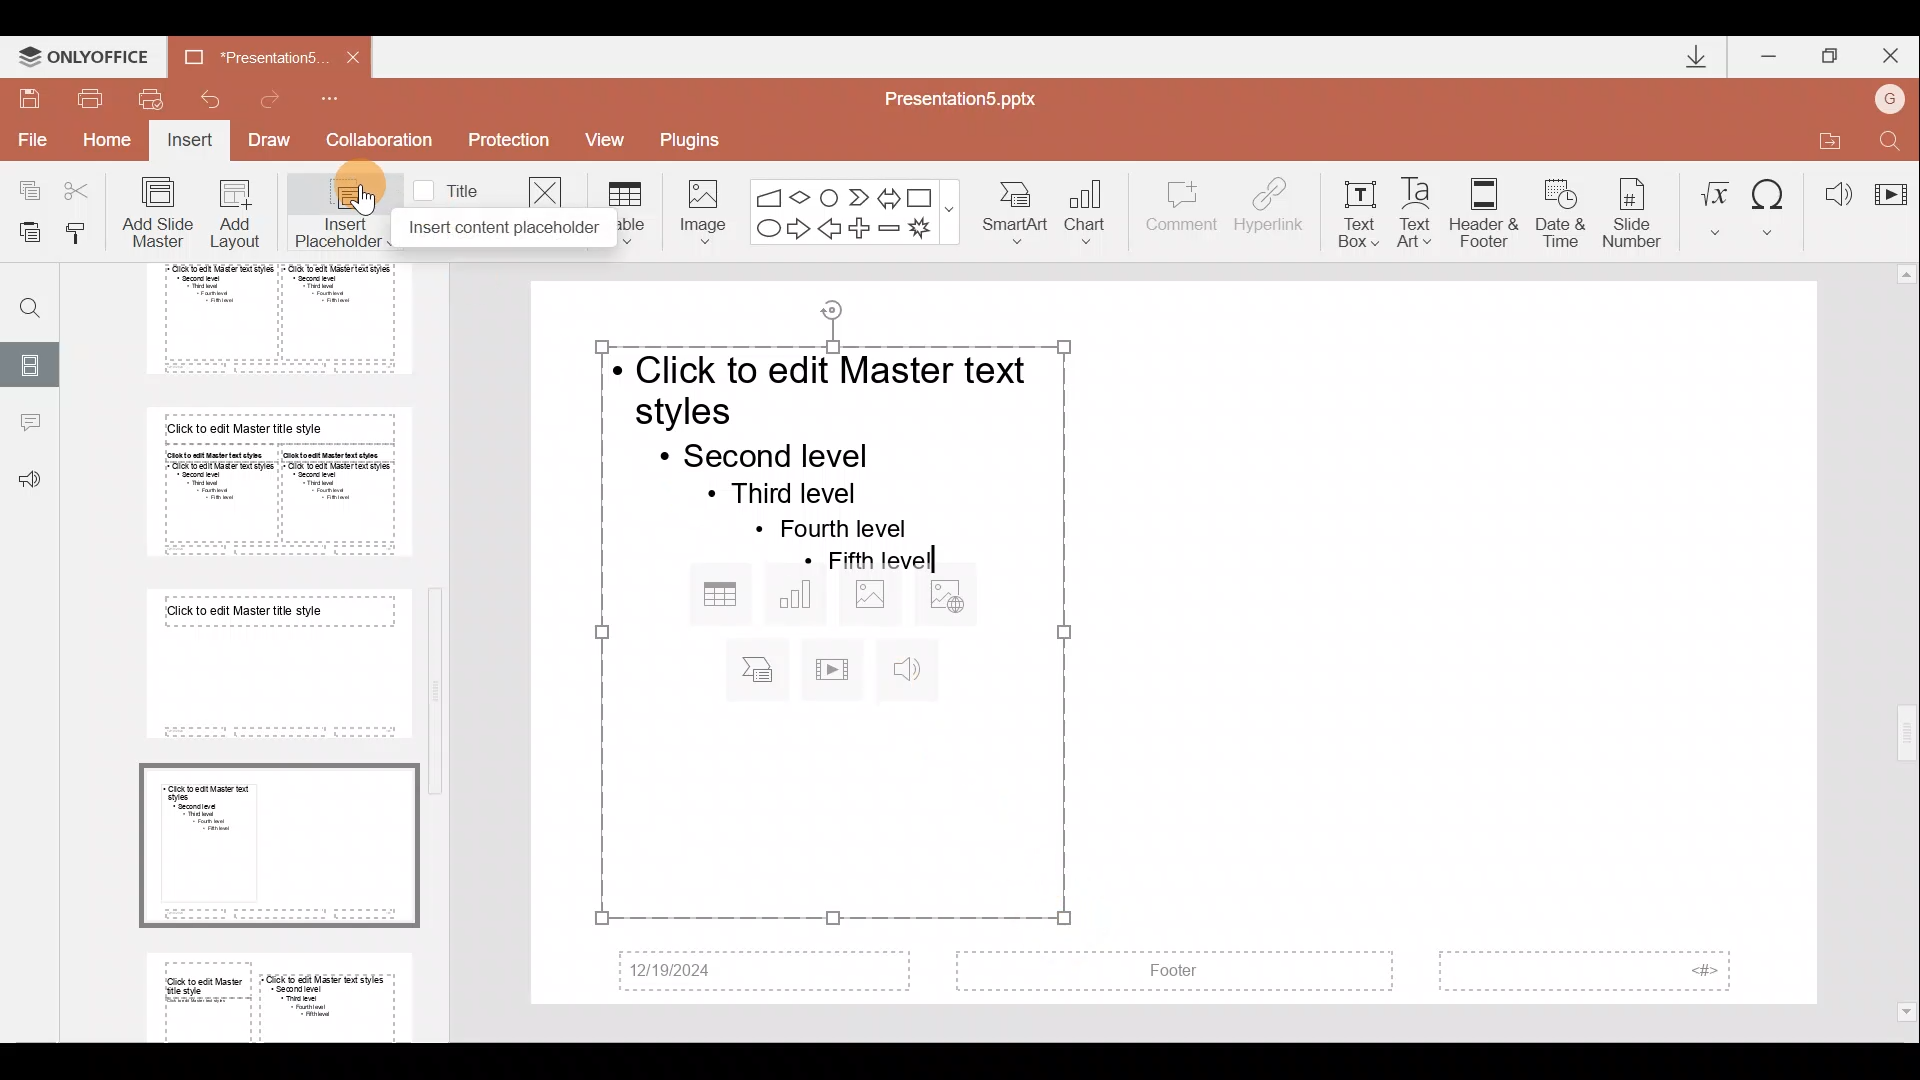  Describe the element at coordinates (150, 100) in the screenshot. I see `Quick print` at that location.